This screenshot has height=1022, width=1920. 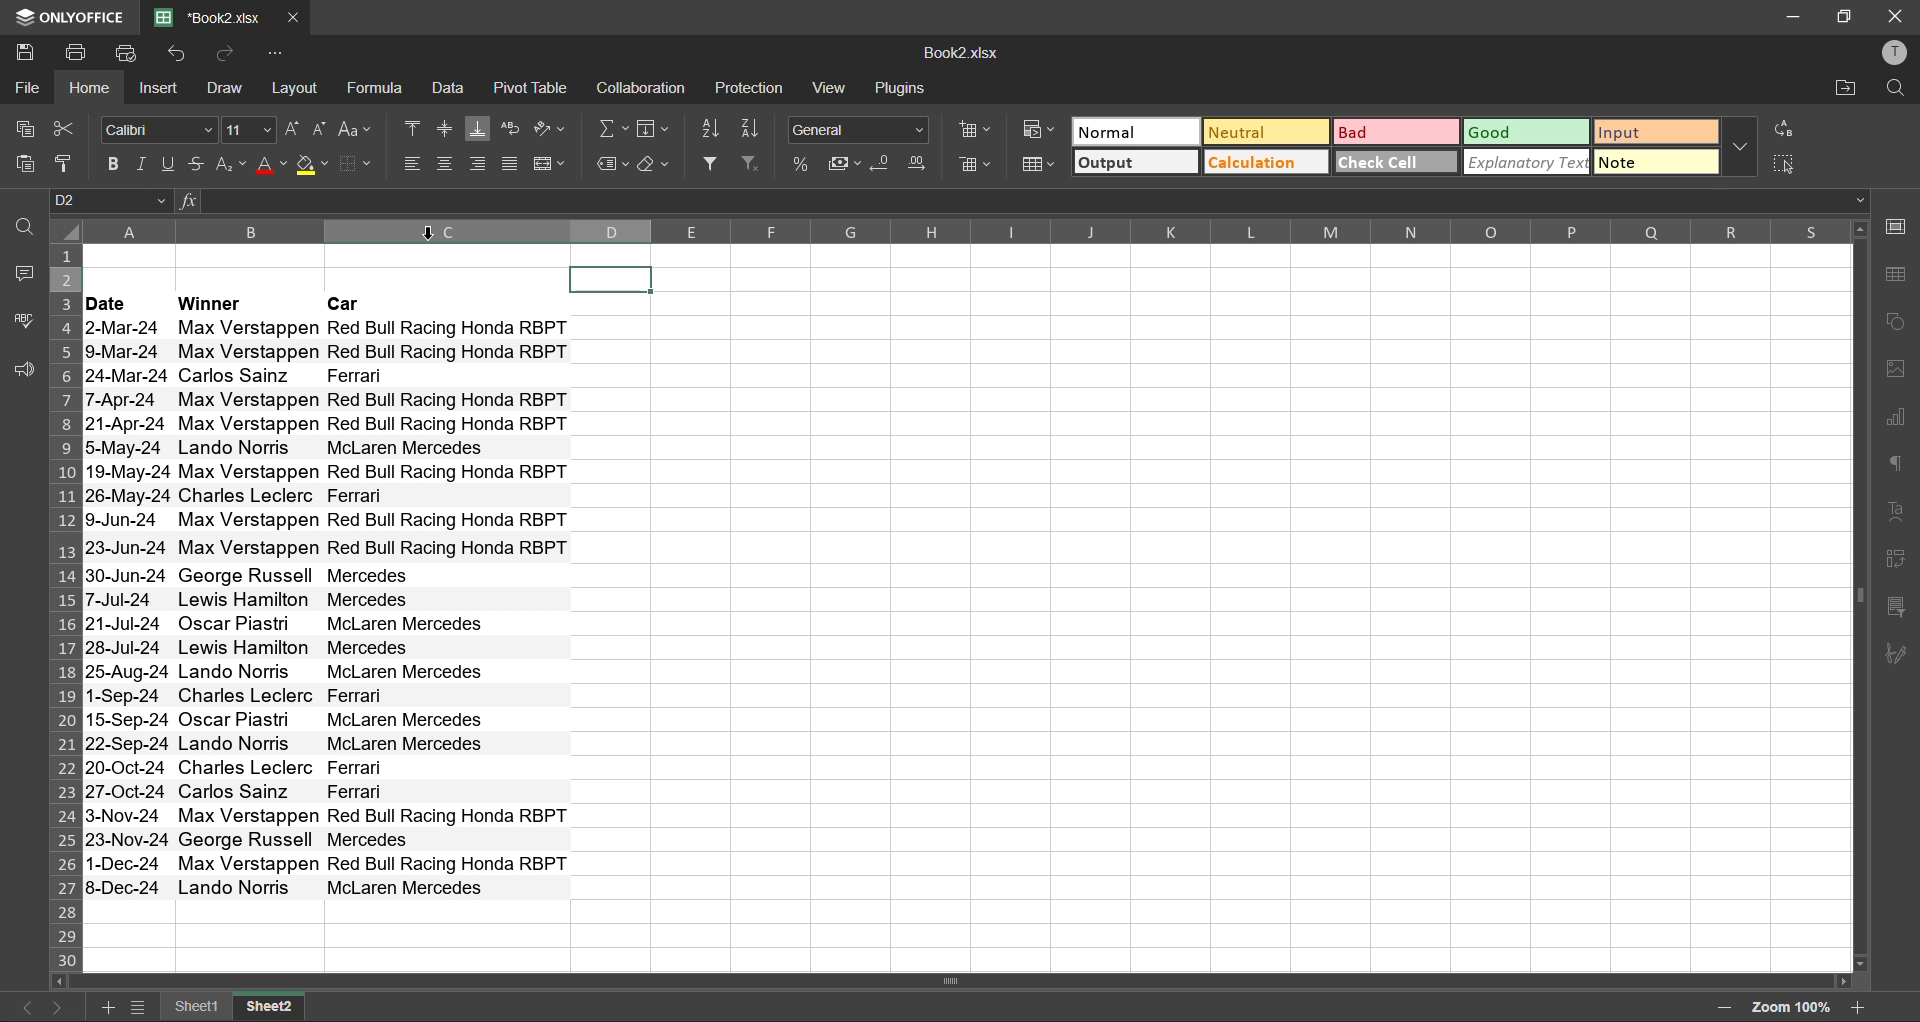 What do you see at coordinates (554, 164) in the screenshot?
I see `merge and center` at bounding box center [554, 164].